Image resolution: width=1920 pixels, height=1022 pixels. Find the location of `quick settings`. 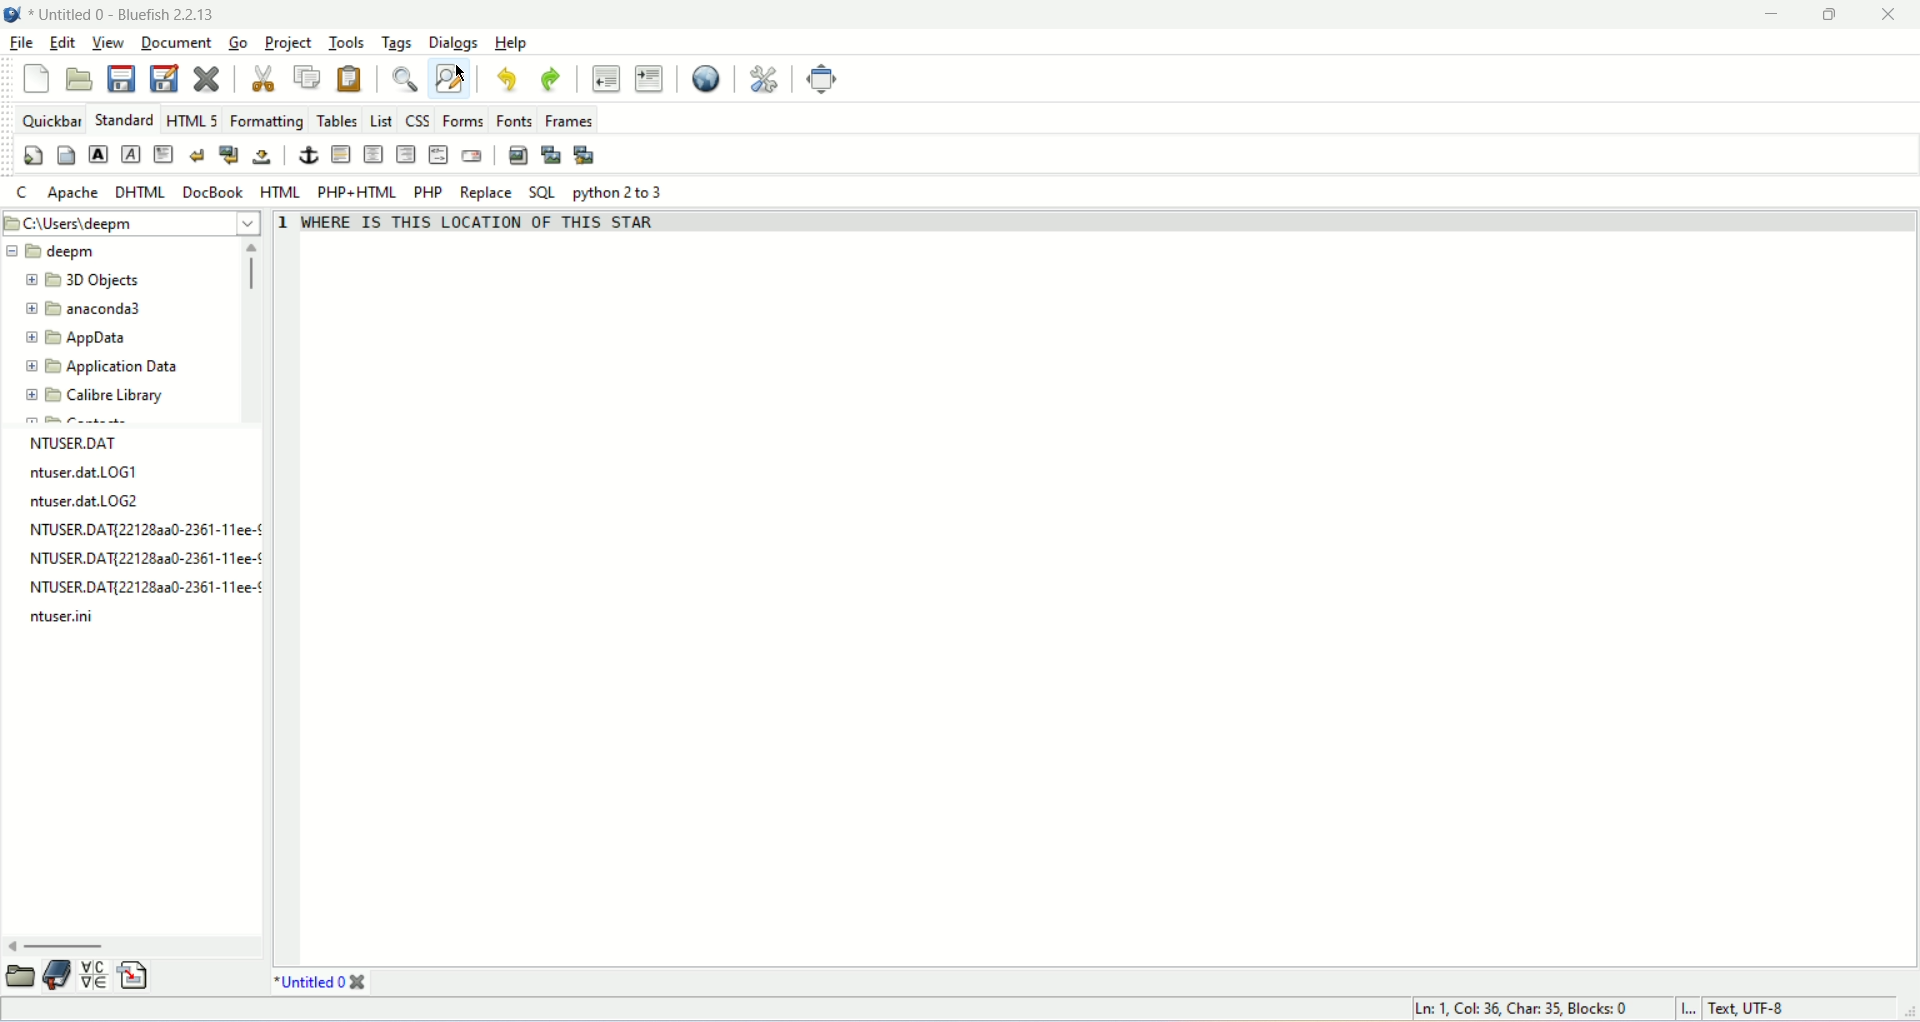

quick settings is located at coordinates (33, 156).